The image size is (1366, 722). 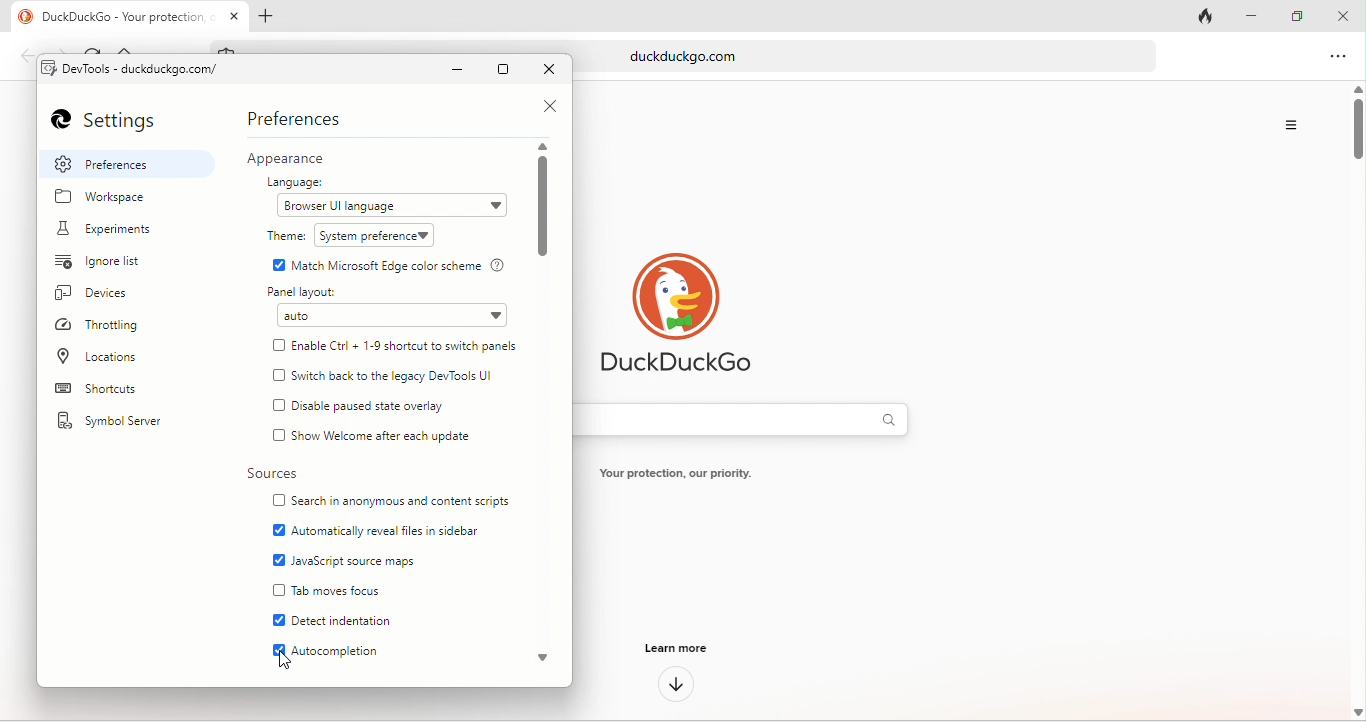 What do you see at coordinates (288, 660) in the screenshot?
I see `cursor movement` at bounding box center [288, 660].